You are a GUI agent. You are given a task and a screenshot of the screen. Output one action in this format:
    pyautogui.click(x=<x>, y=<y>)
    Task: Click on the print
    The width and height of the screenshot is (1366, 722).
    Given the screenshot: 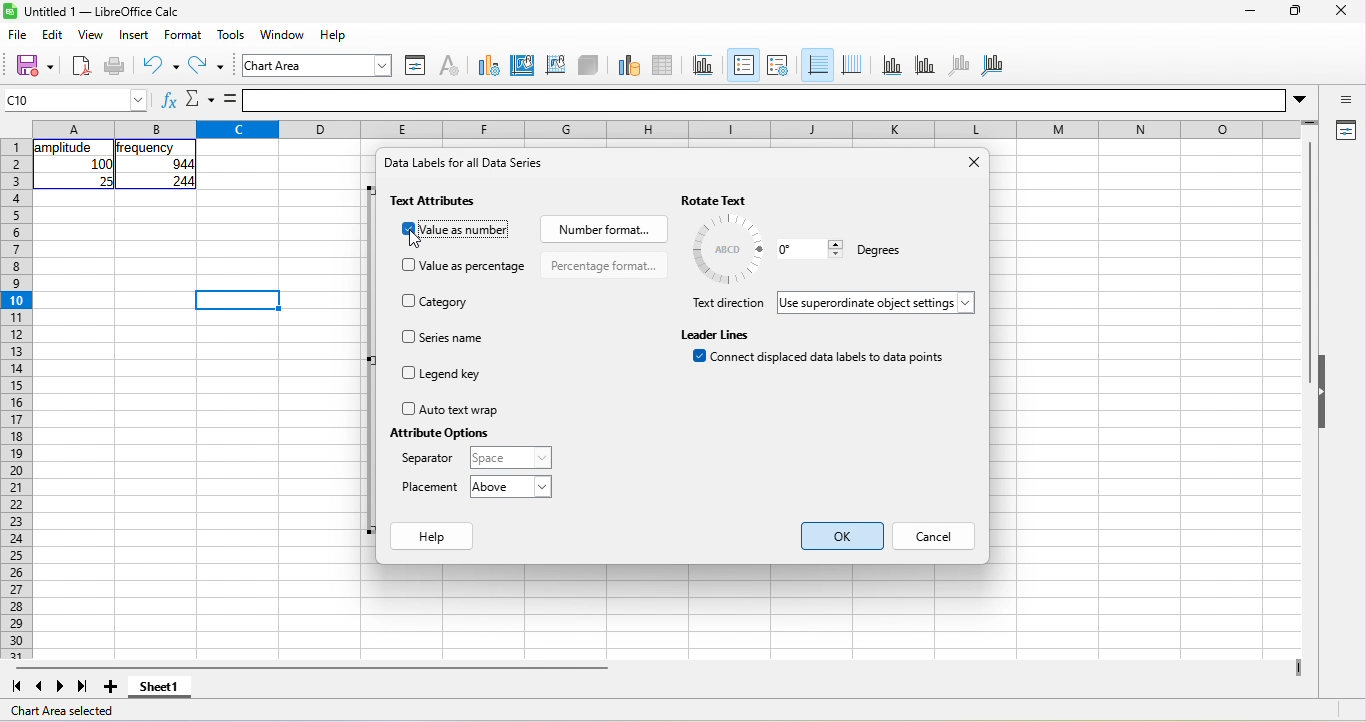 What is the action you would take?
    pyautogui.click(x=115, y=67)
    